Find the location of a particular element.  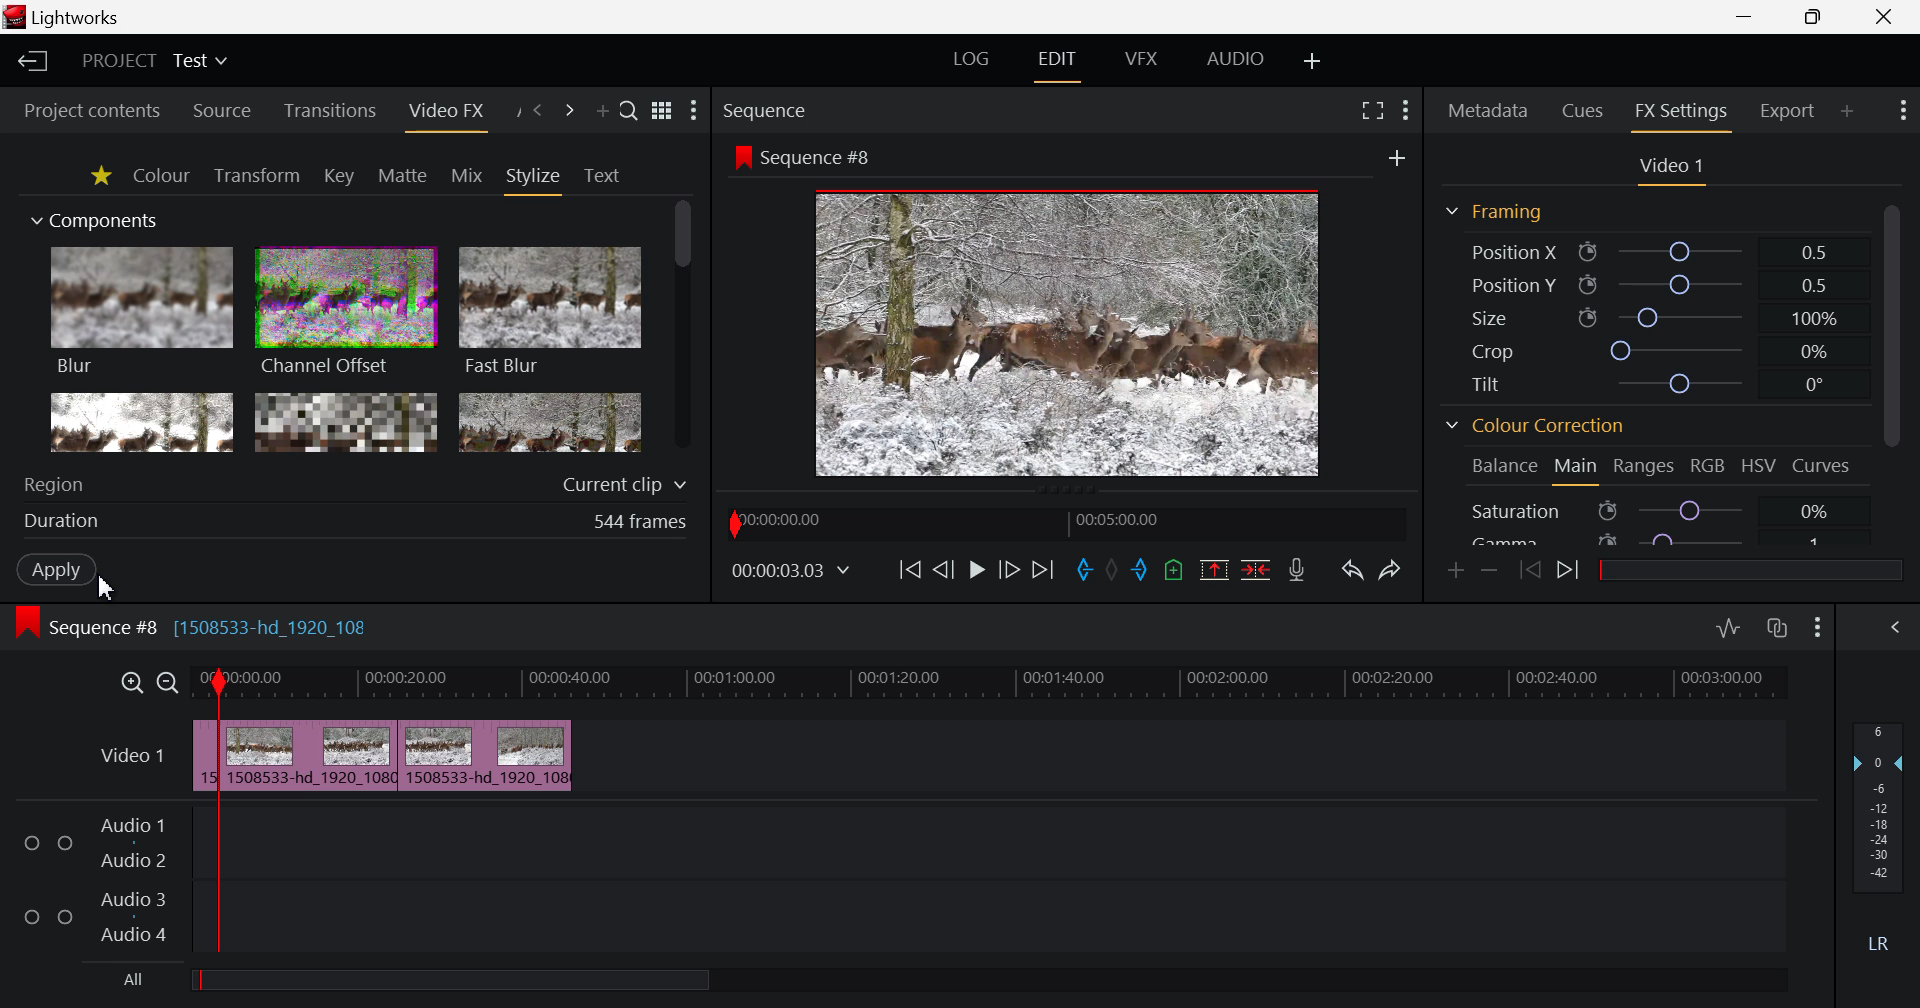

Size is located at coordinates (1649, 317).